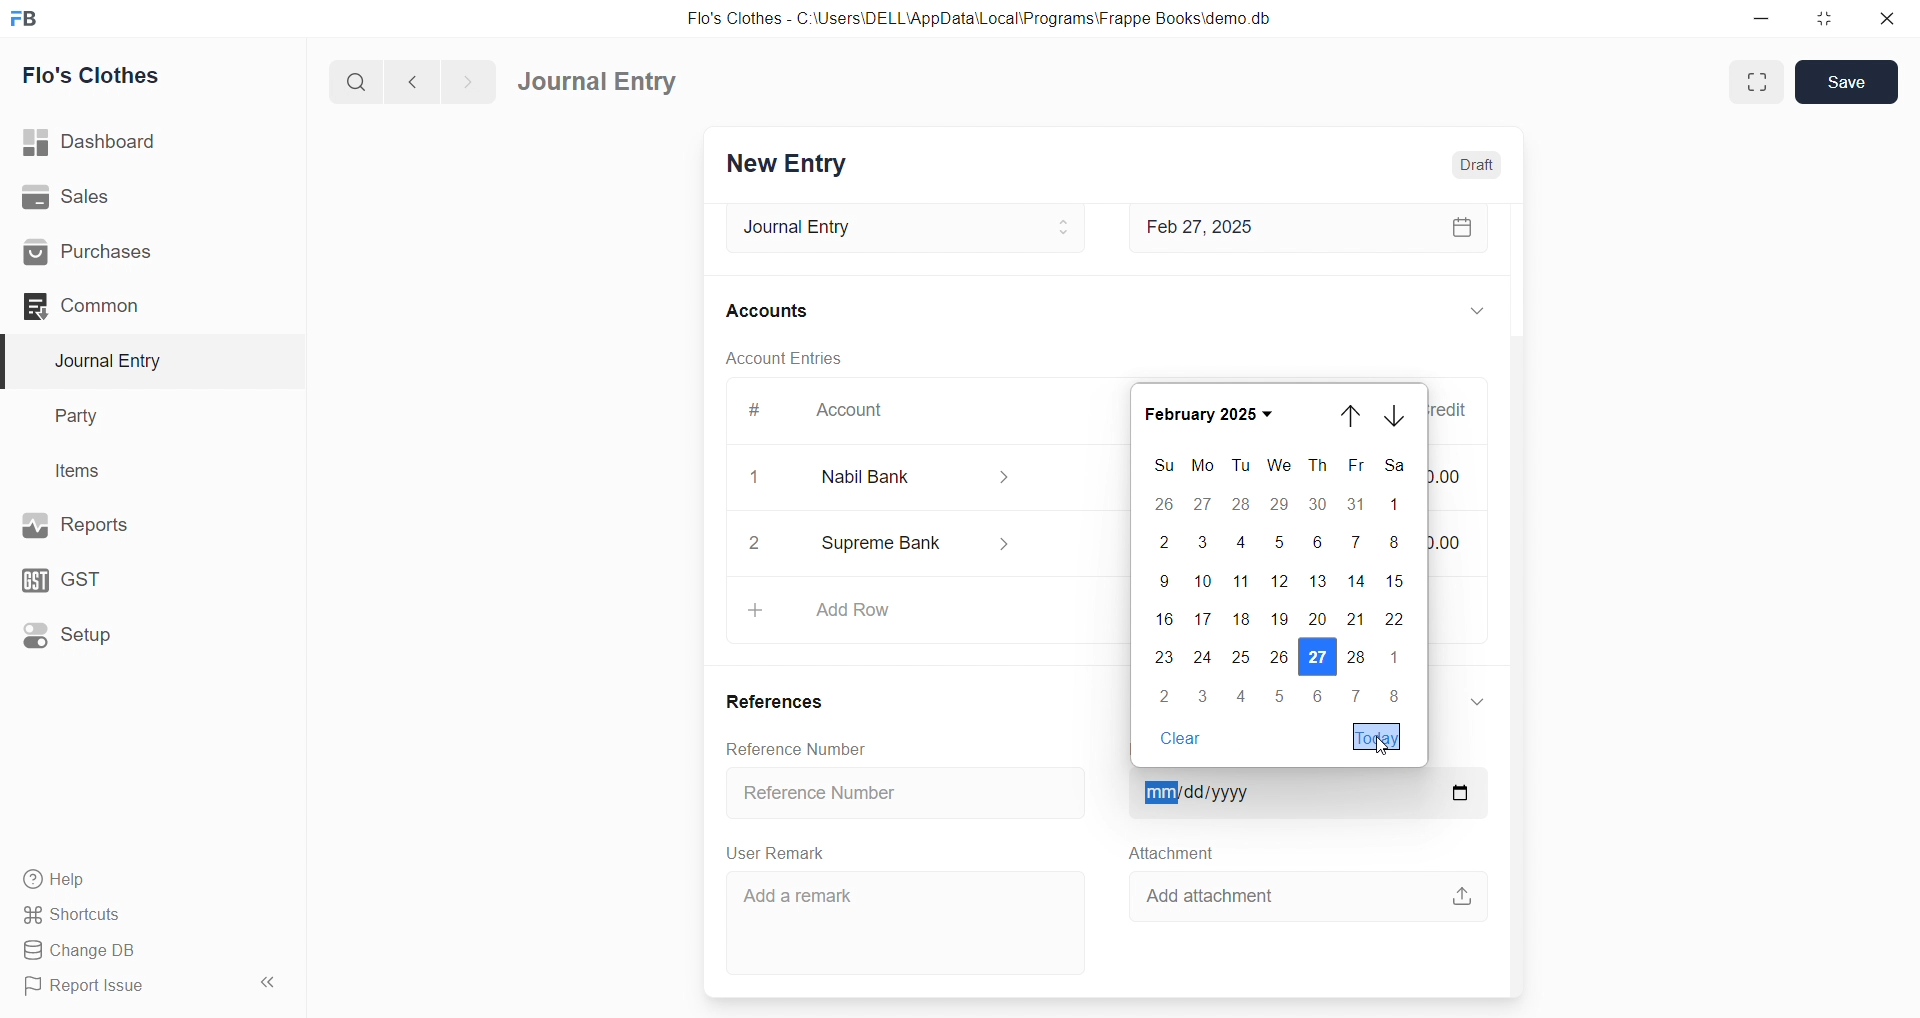 Image resolution: width=1920 pixels, height=1018 pixels. Describe the element at coordinates (121, 916) in the screenshot. I see `Shortcuts` at that location.